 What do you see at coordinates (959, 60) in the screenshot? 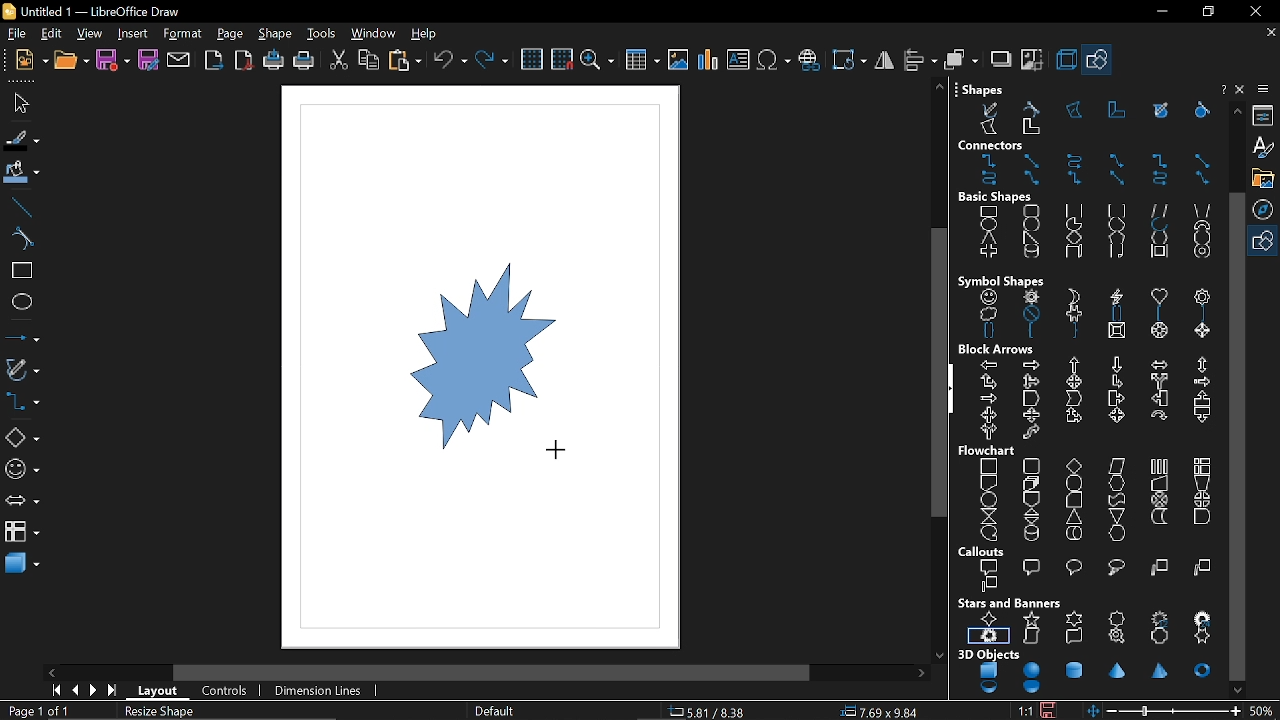
I see `arrange` at bounding box center [959, 60].